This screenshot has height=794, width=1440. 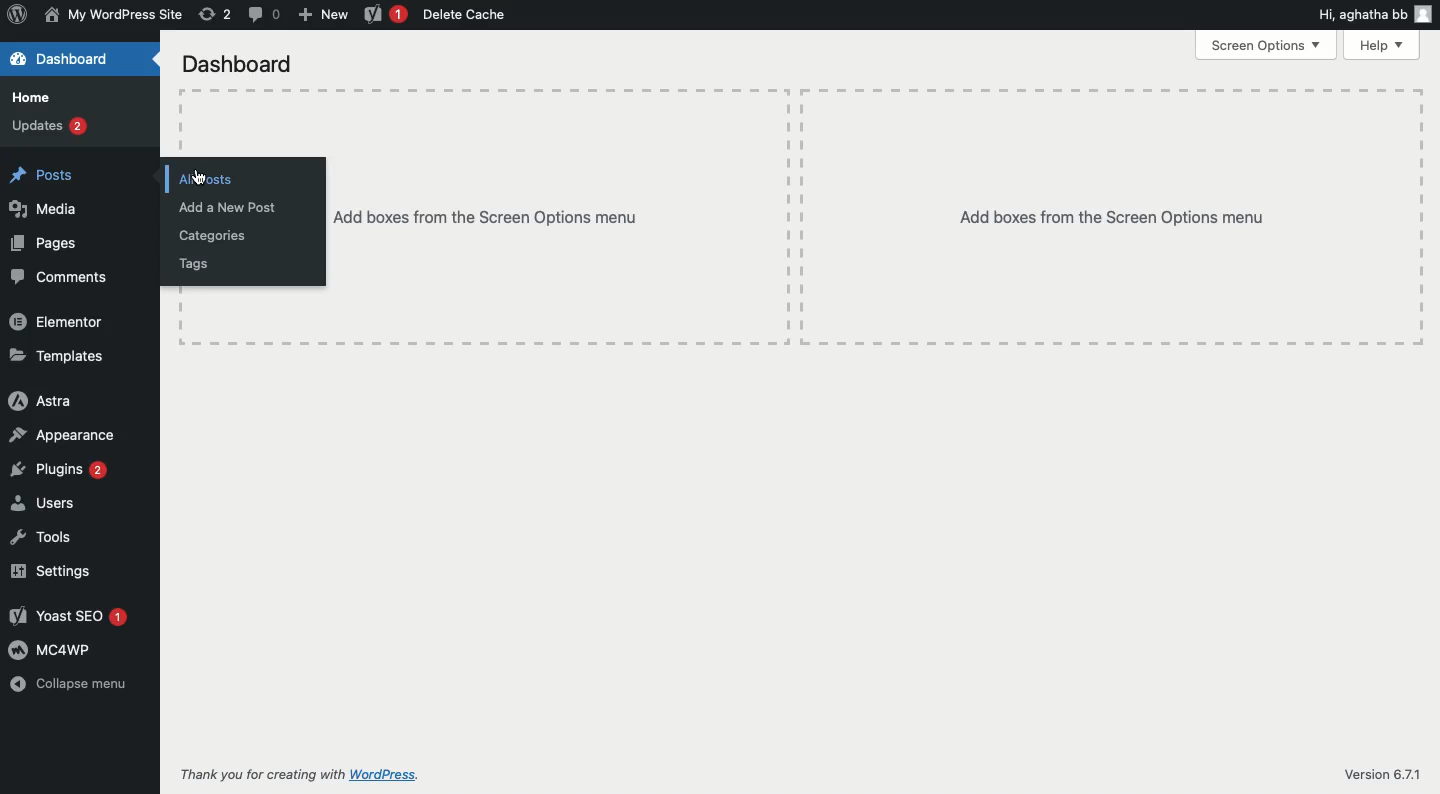 I want to click on Thank you for creating with wordpress, so click(x=310, y=775).